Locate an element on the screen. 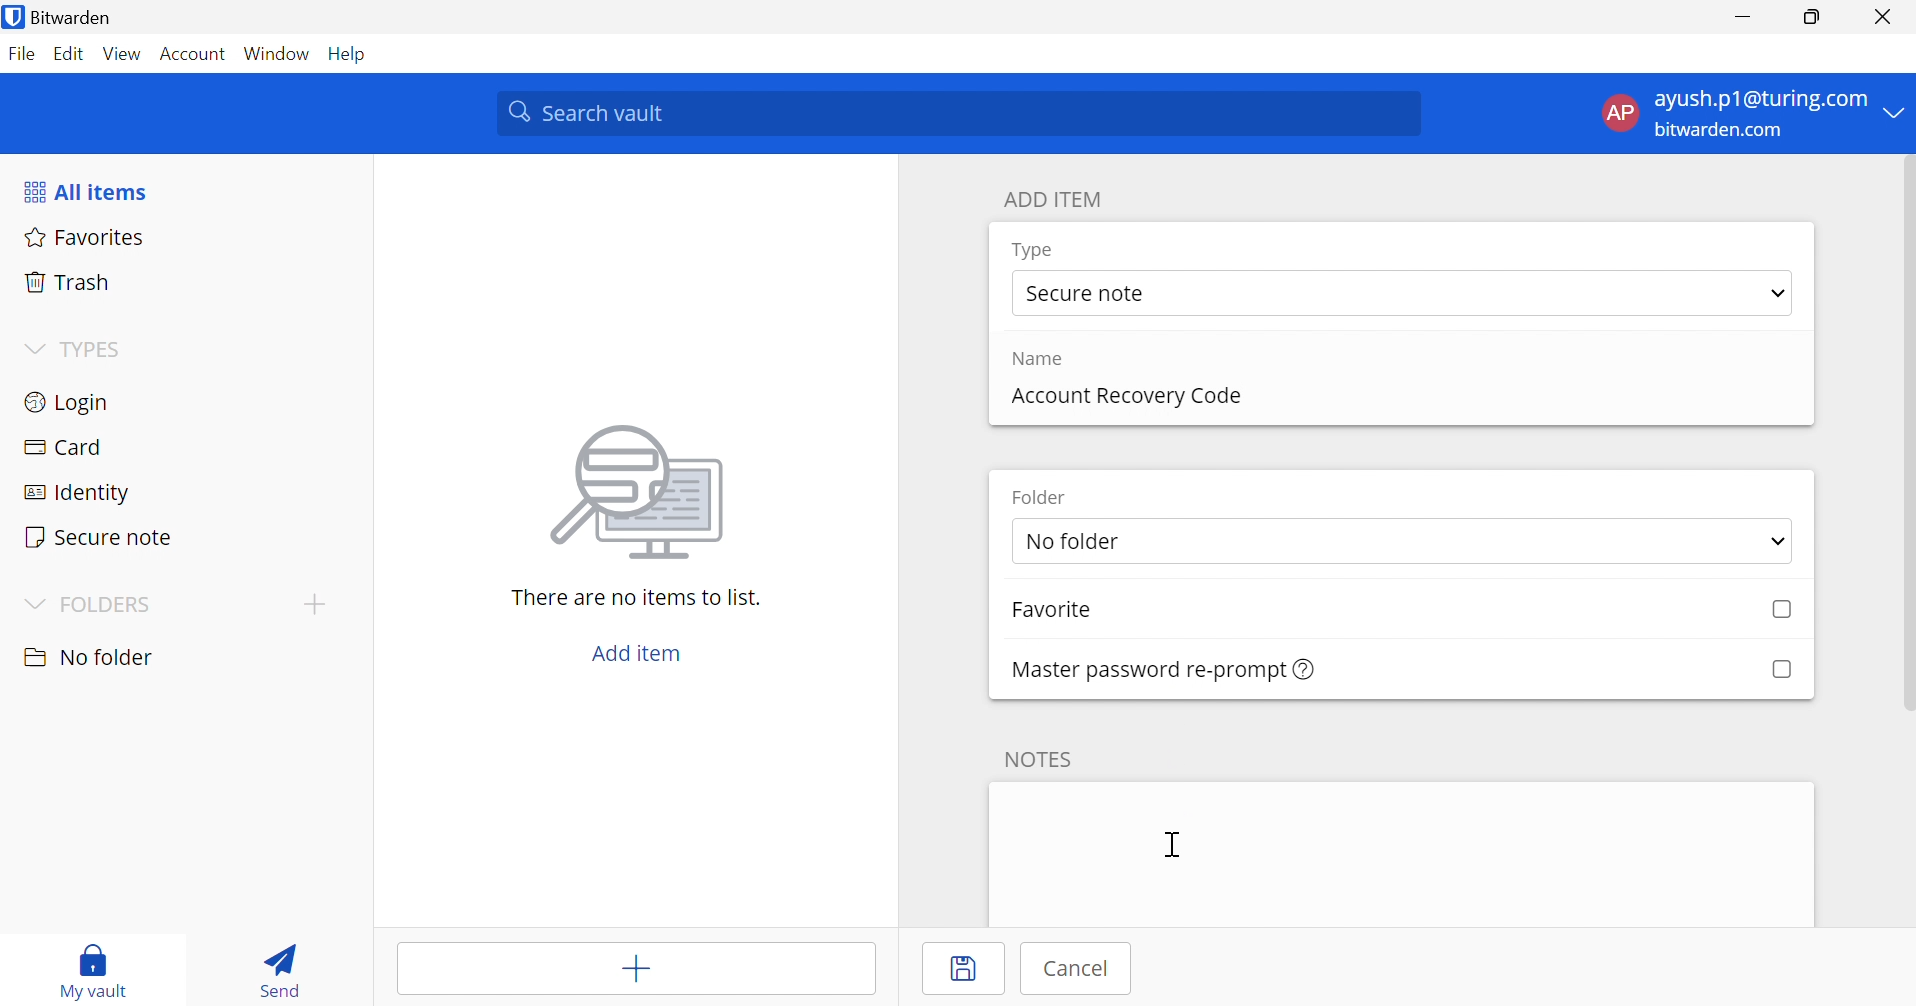 This screenshot has width=1916, height=1006. Favorite is located at coordinates (1073, 612).